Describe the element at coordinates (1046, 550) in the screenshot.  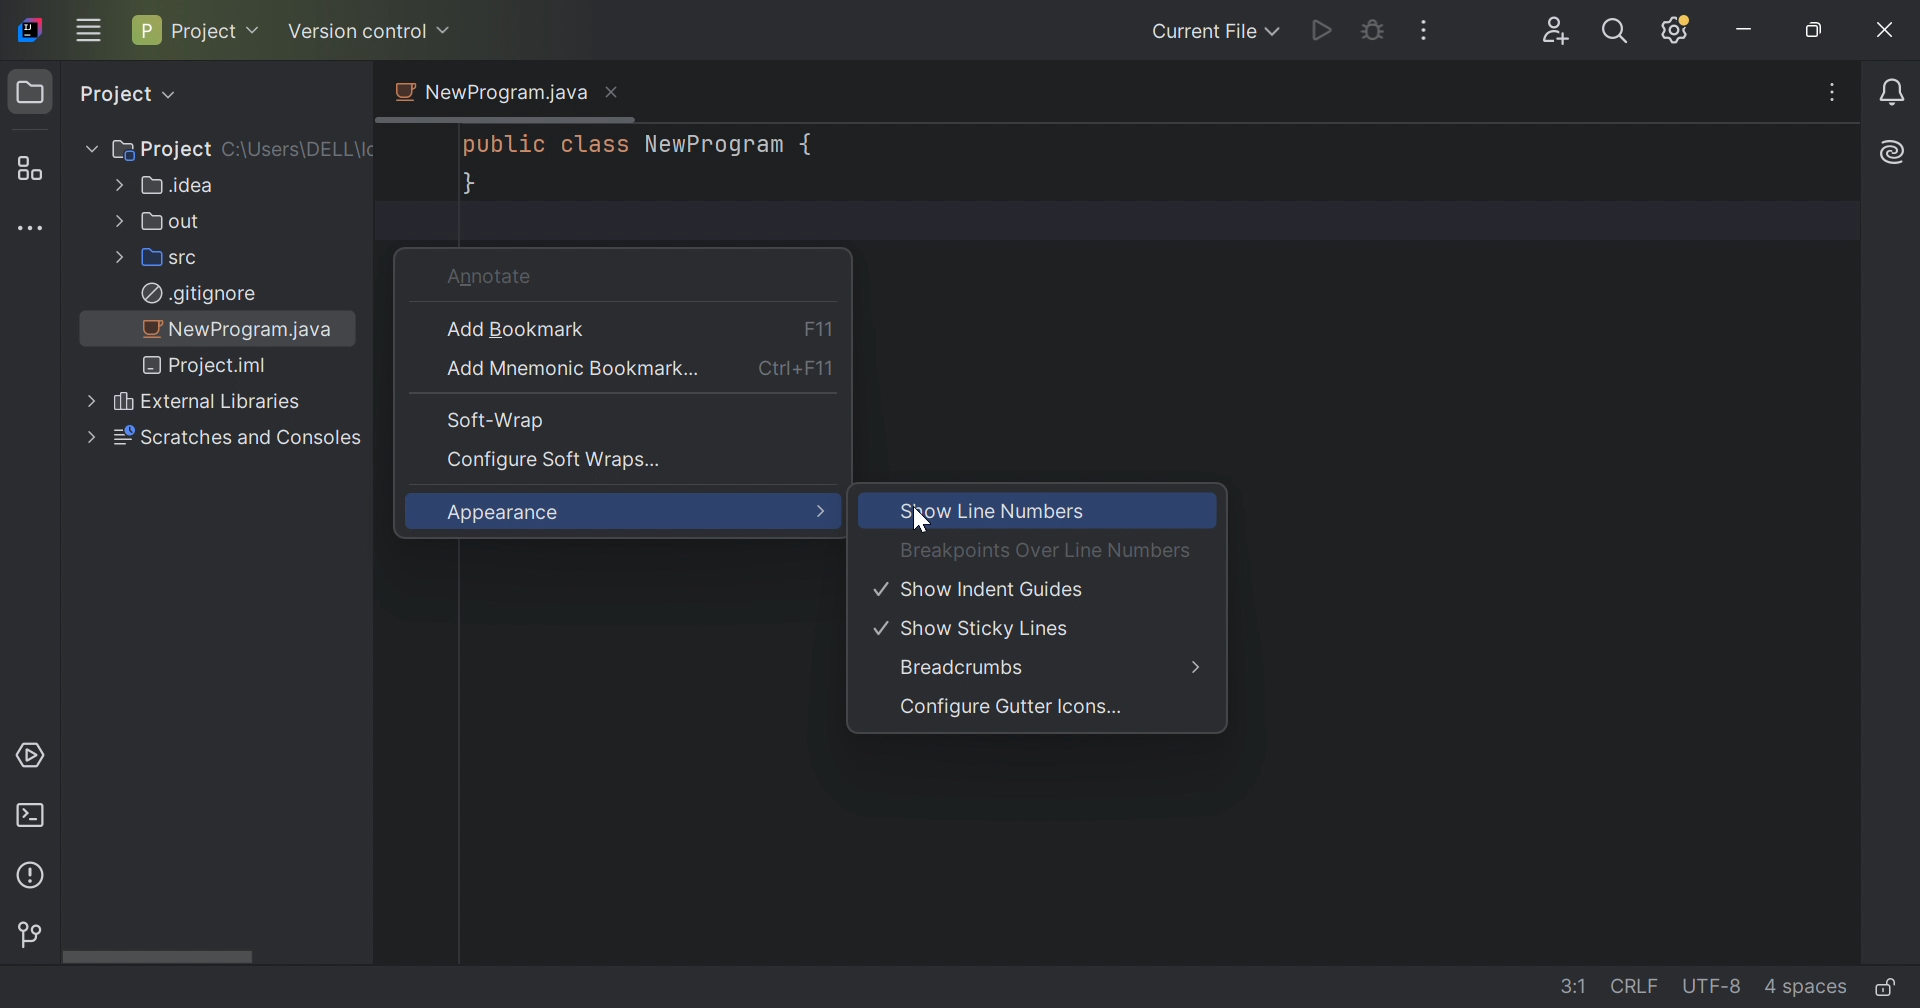
I see `Breakpoints Over Line Numbers` at that location.